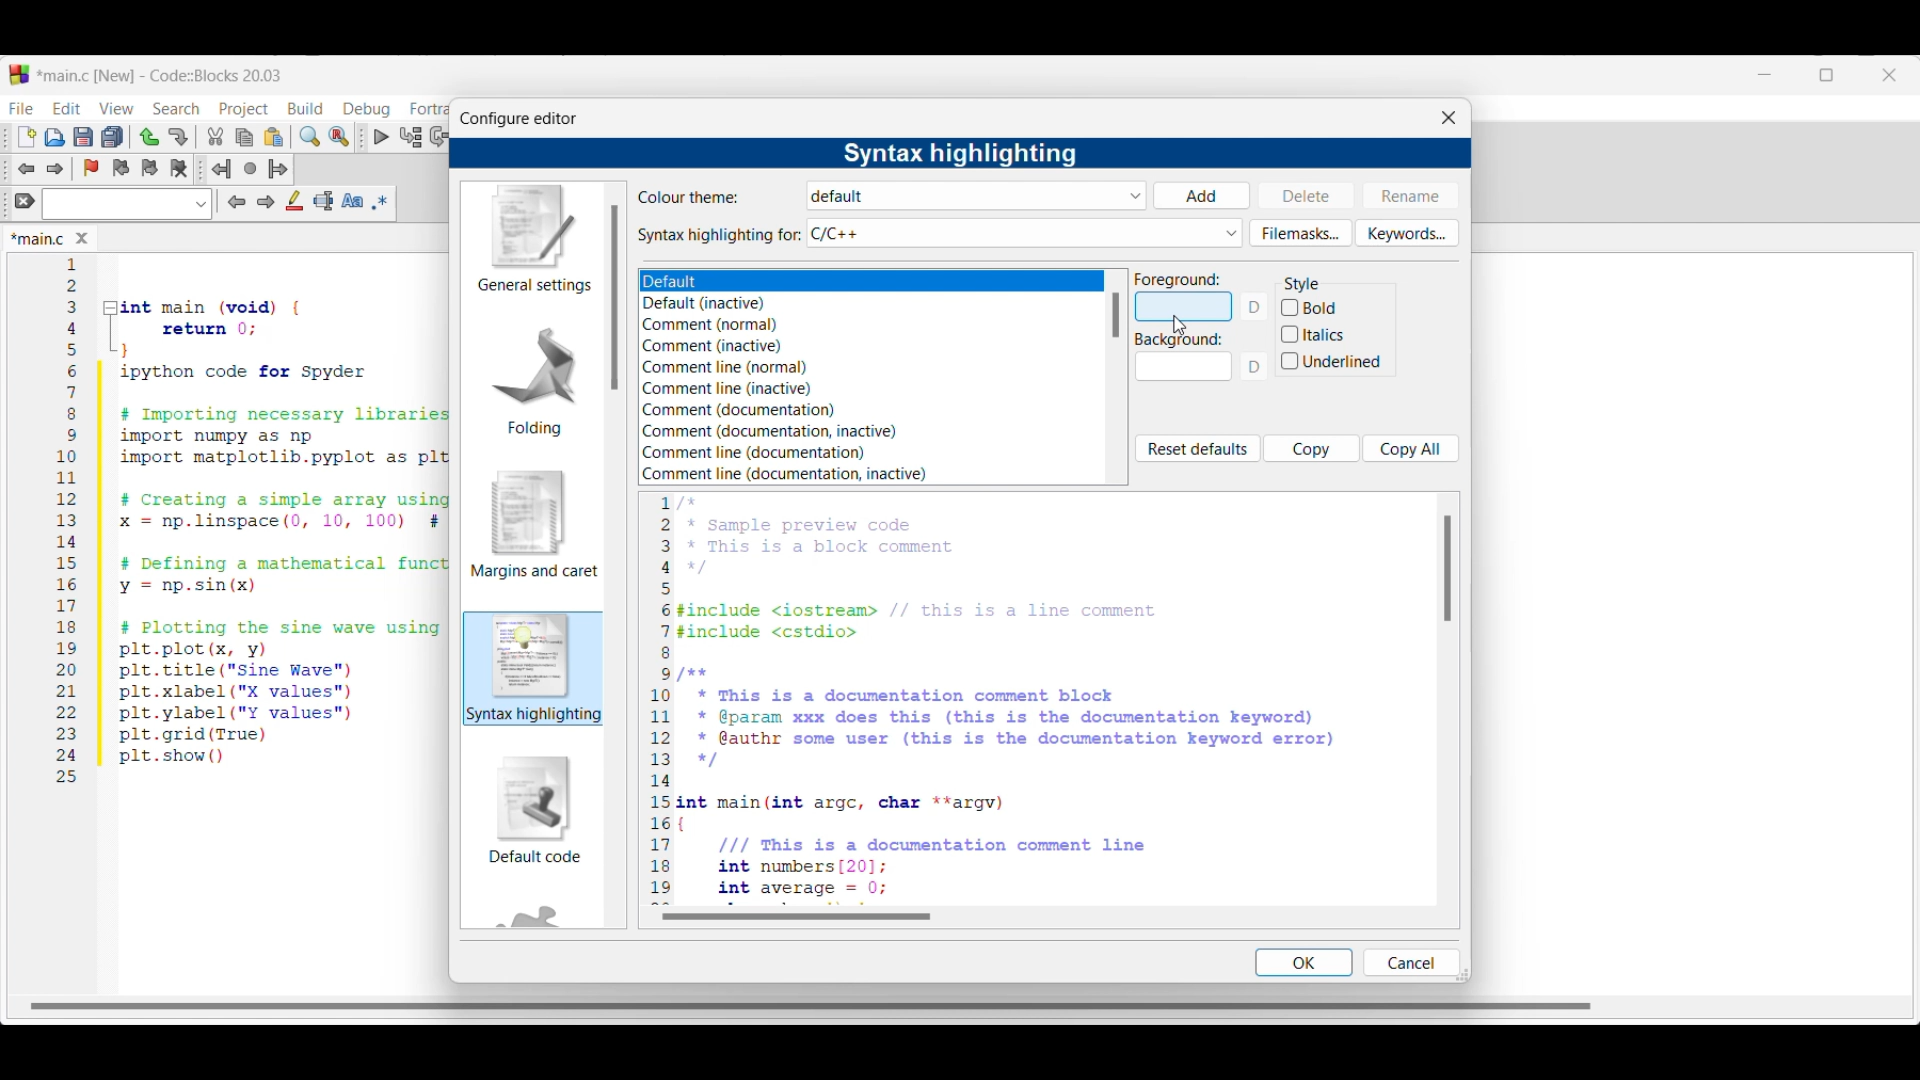 The height and width of the screenshot is (1080, 1920). What do you see at coordinates (1174, 323) in the screenshot?
I see `cursor` at bounding box center [1174, 323].